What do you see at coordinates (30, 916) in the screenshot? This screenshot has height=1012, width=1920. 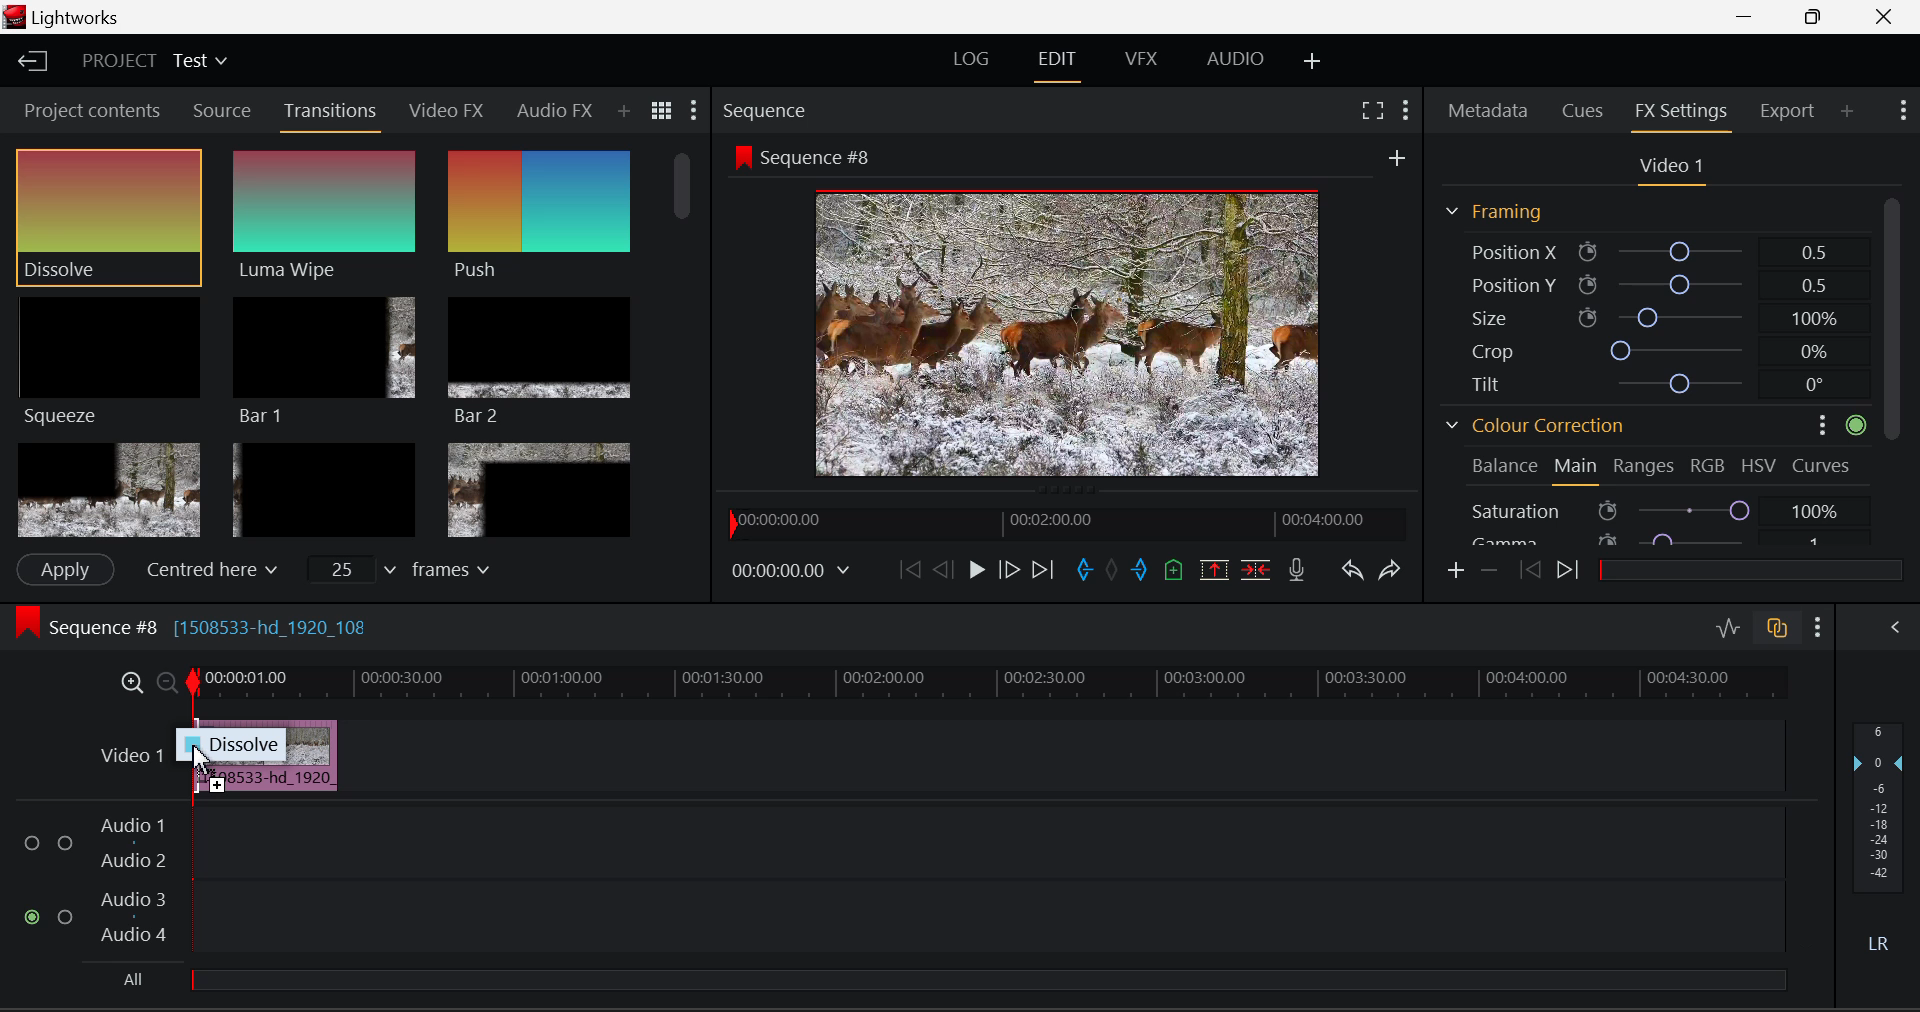 I see `Audio Input Checkbox` at bounding box center [30, 916].